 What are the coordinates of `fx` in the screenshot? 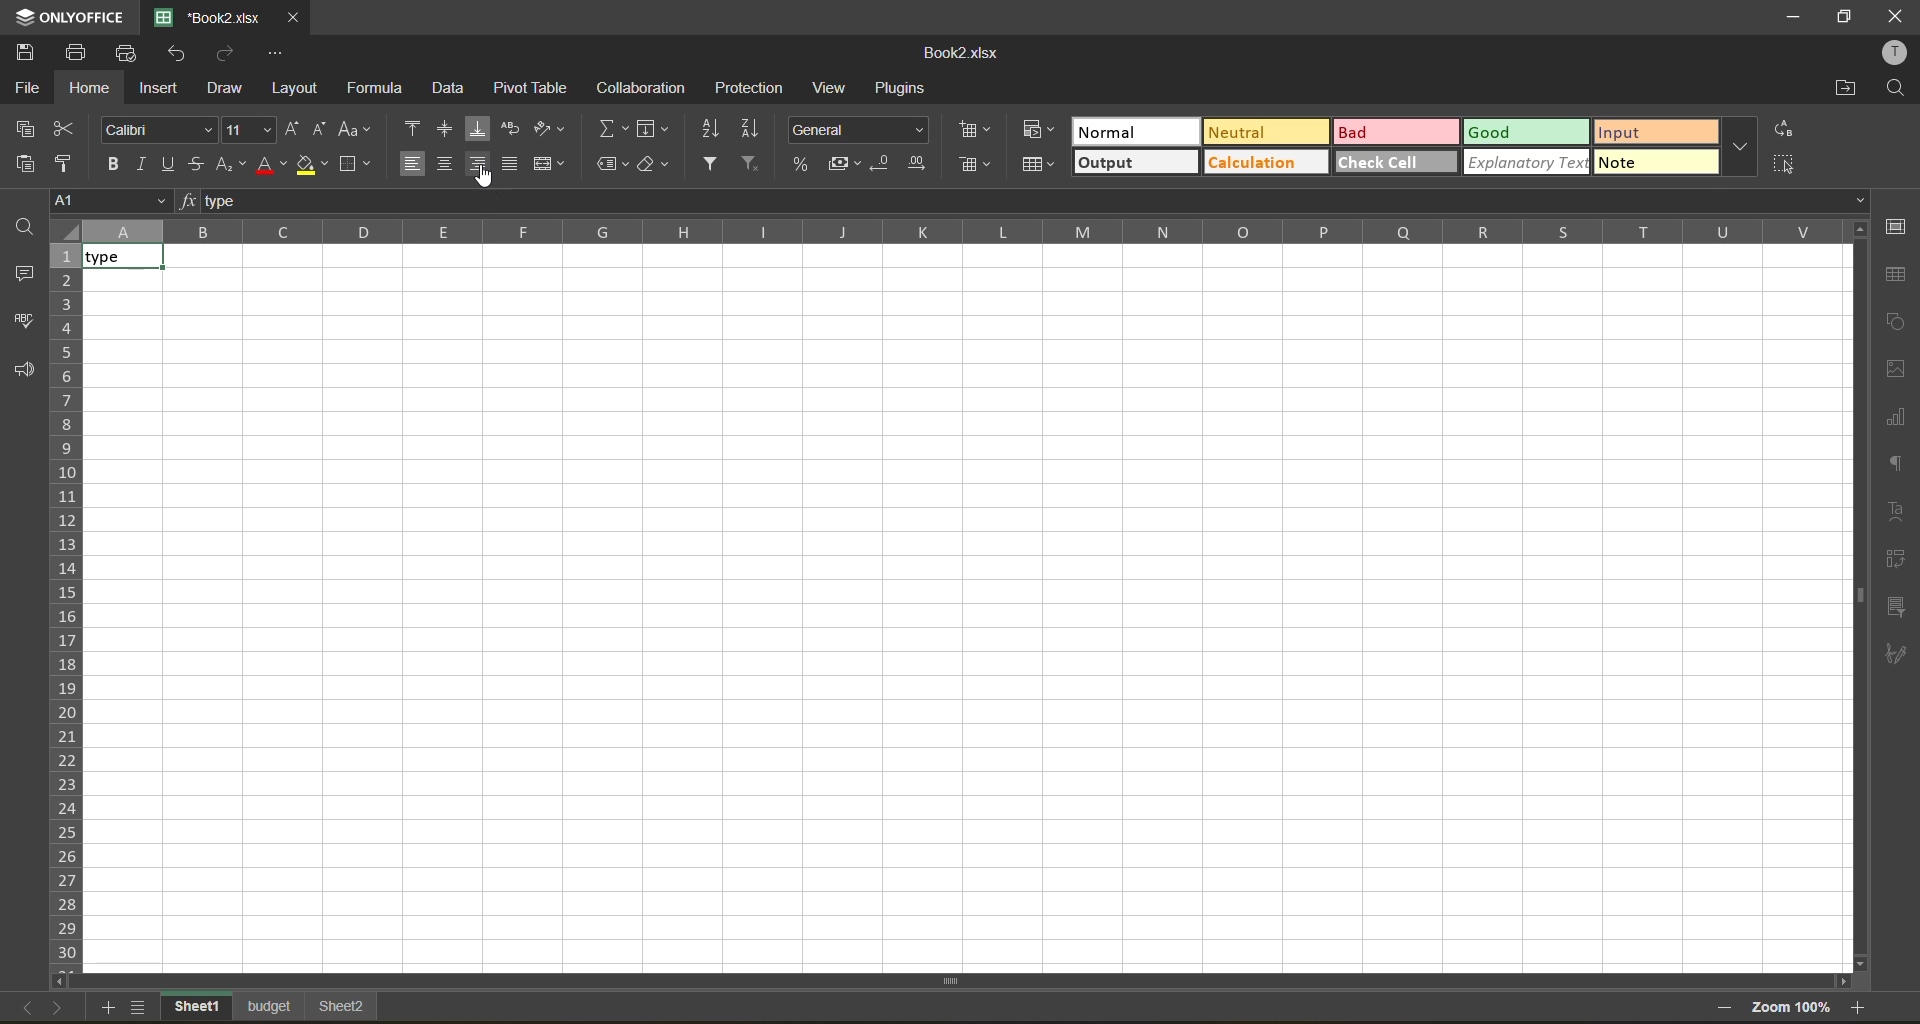 It's located at (192, 202).